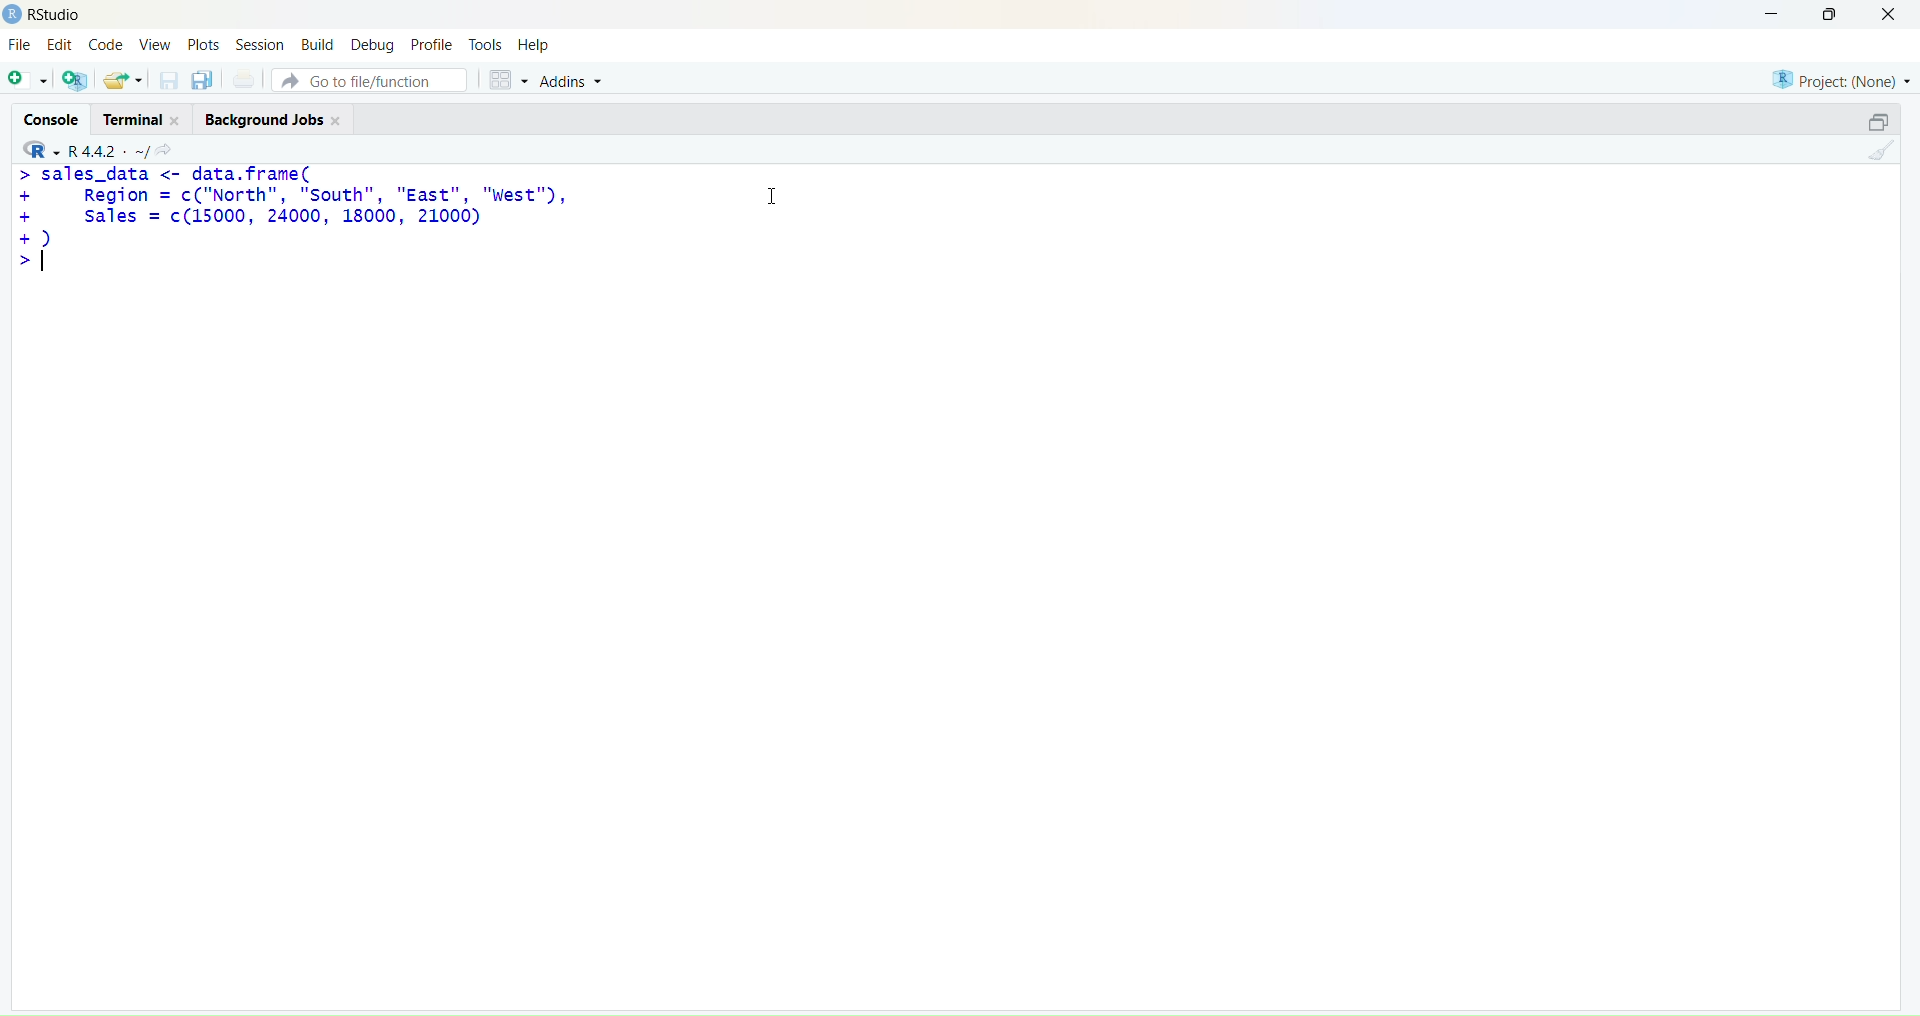  I want to click on add multiple scripts, so click(76, 83).